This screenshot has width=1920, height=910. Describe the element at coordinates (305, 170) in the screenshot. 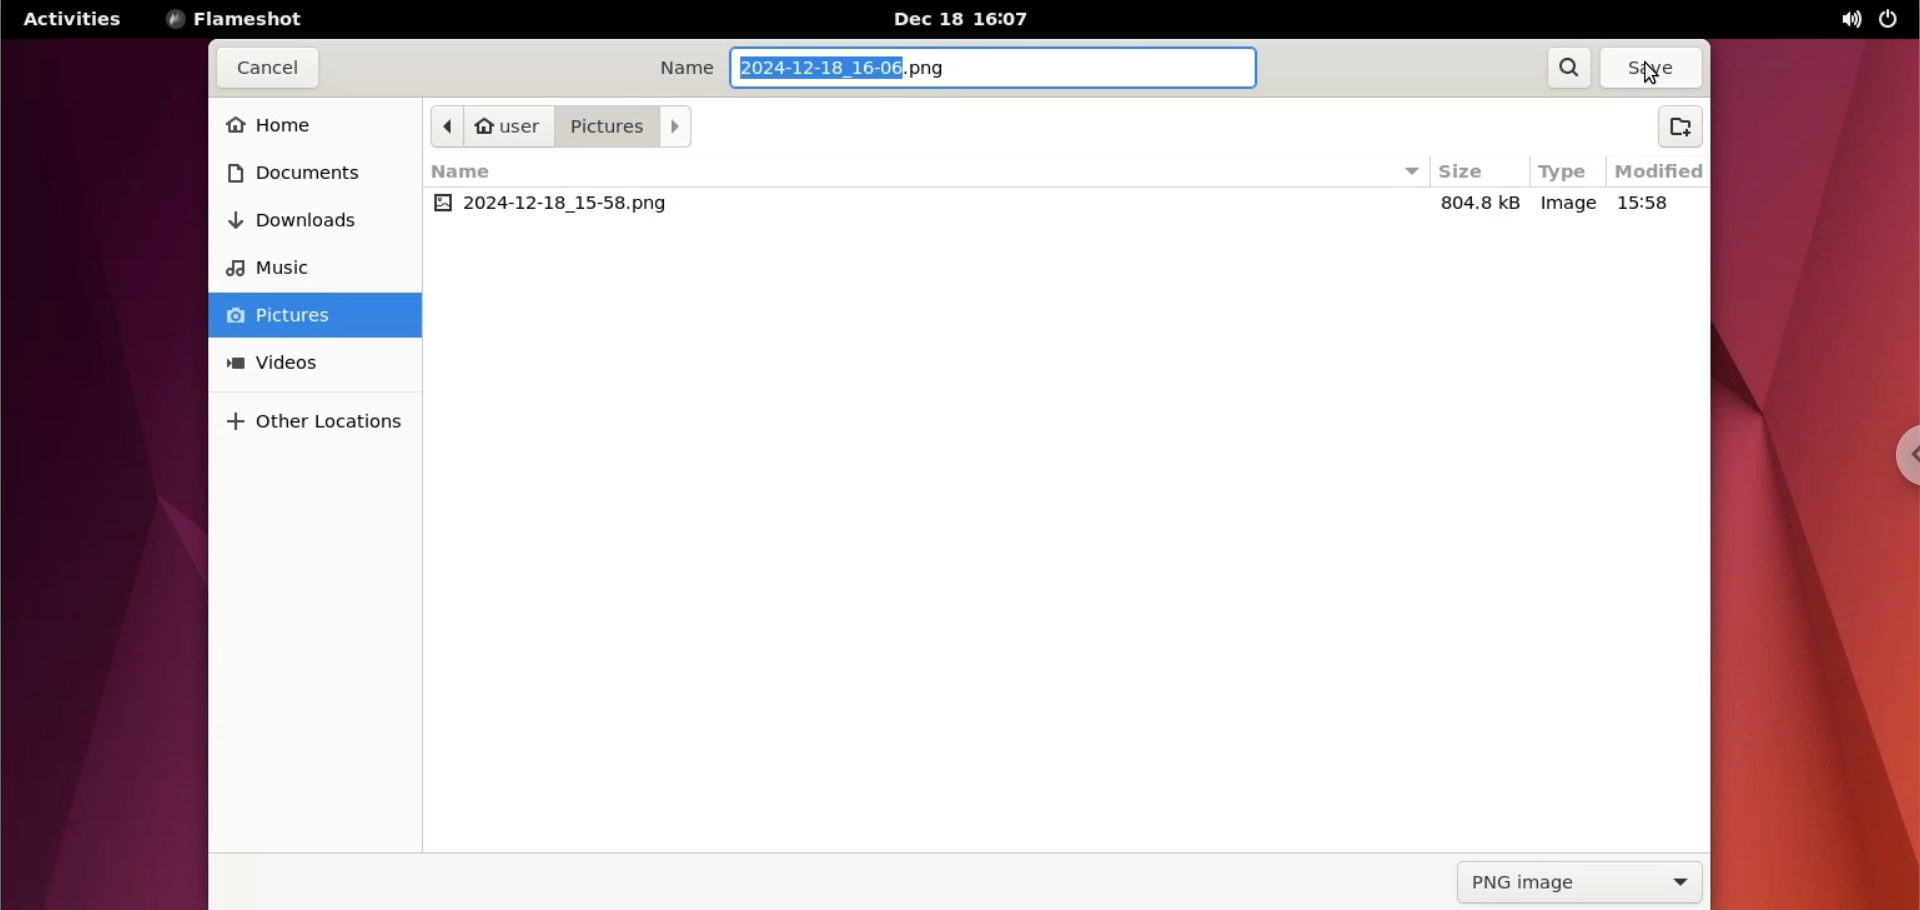

I see `documents ` at that location.